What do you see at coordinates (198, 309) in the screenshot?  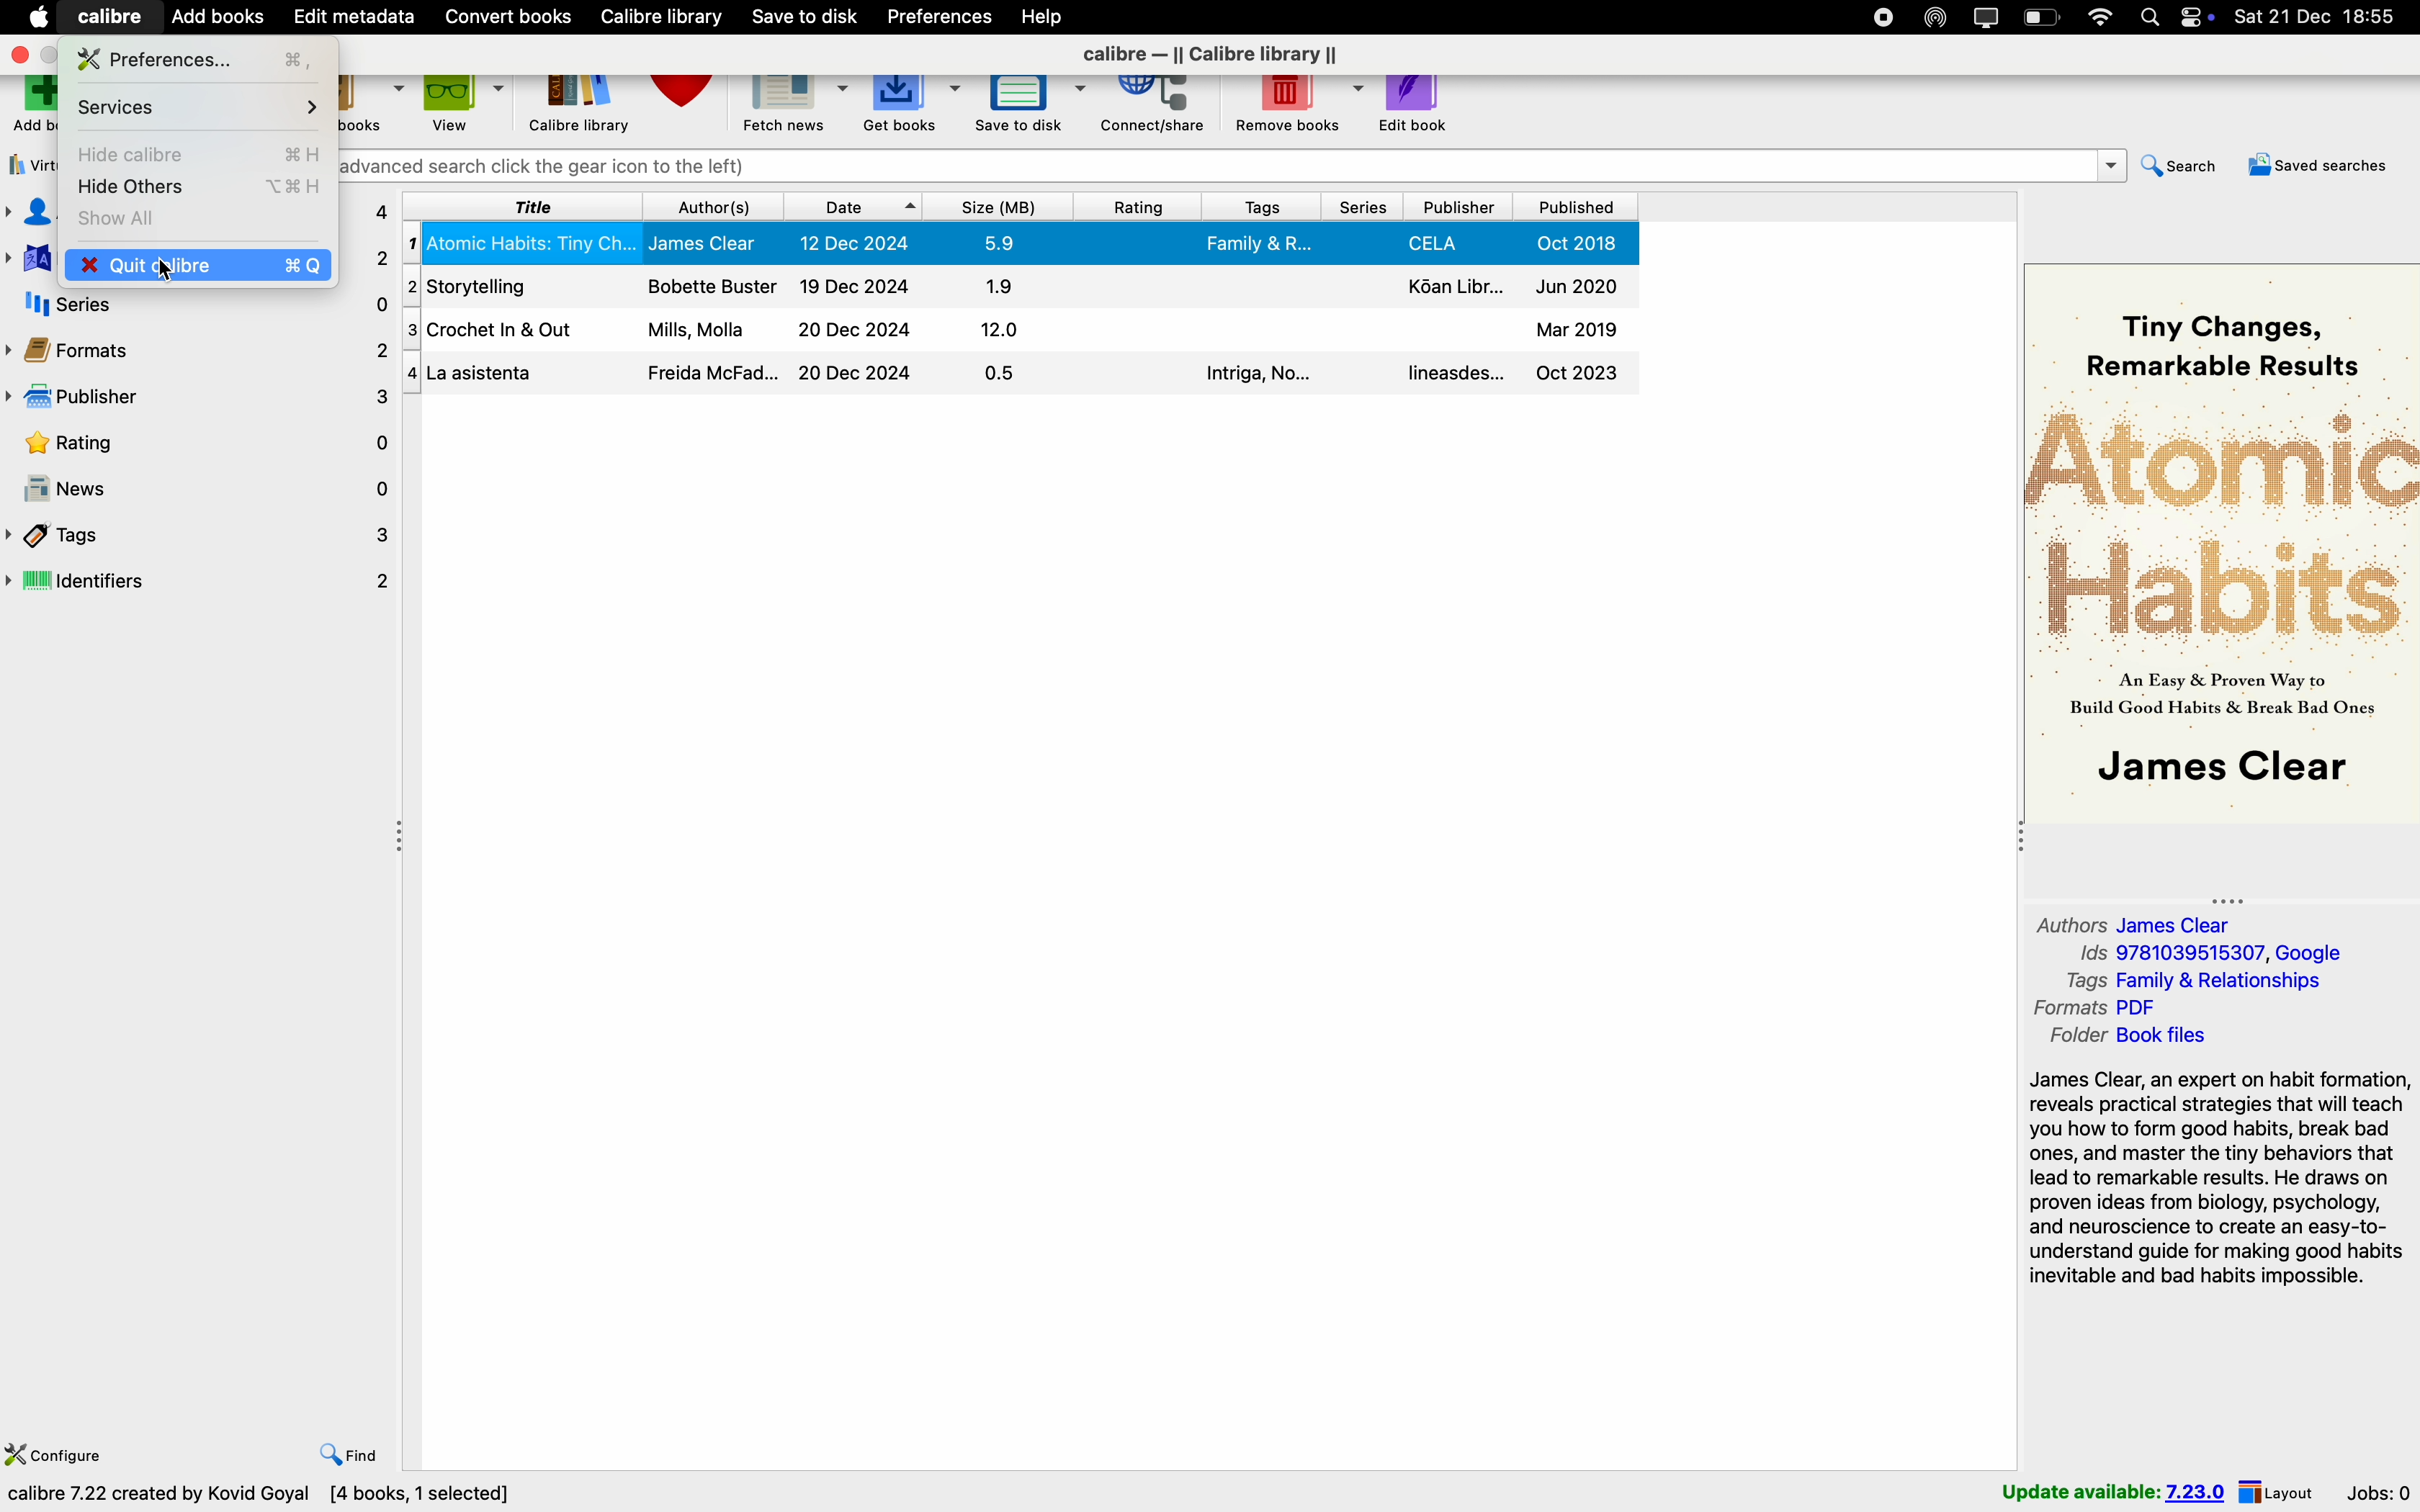 I see `series` at bounding box center [198, 309].